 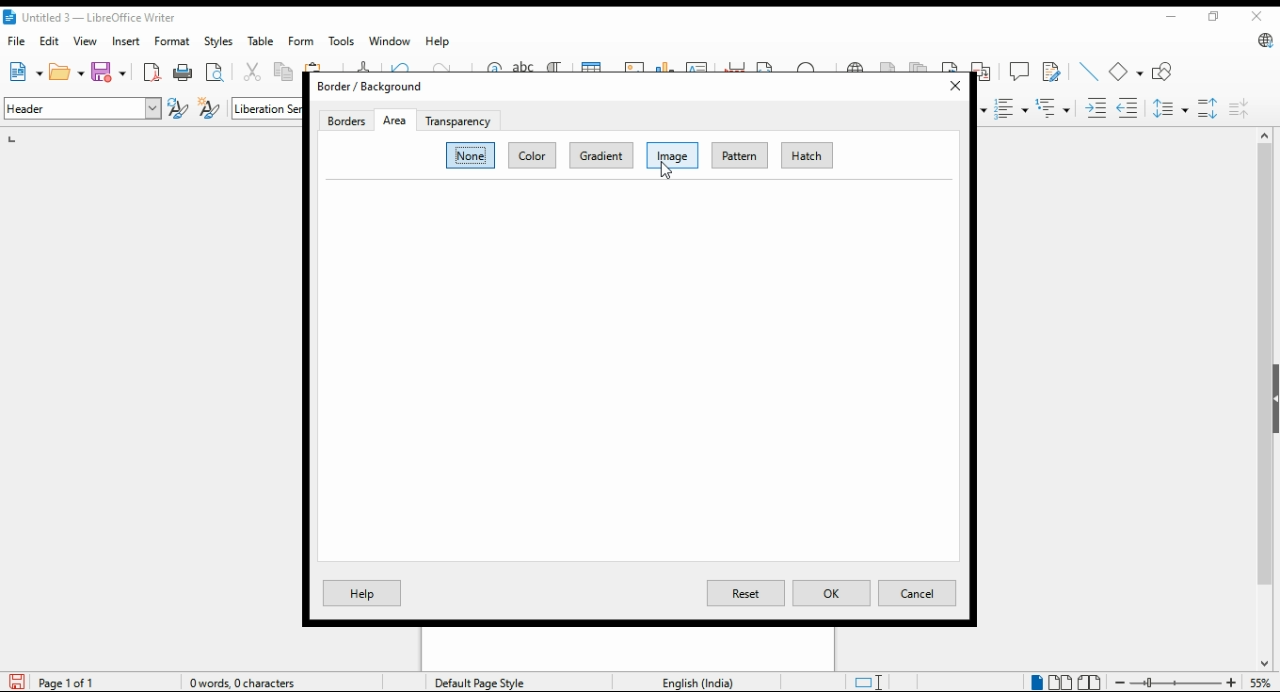 I want to click on borders, so click(x=345, y=120).